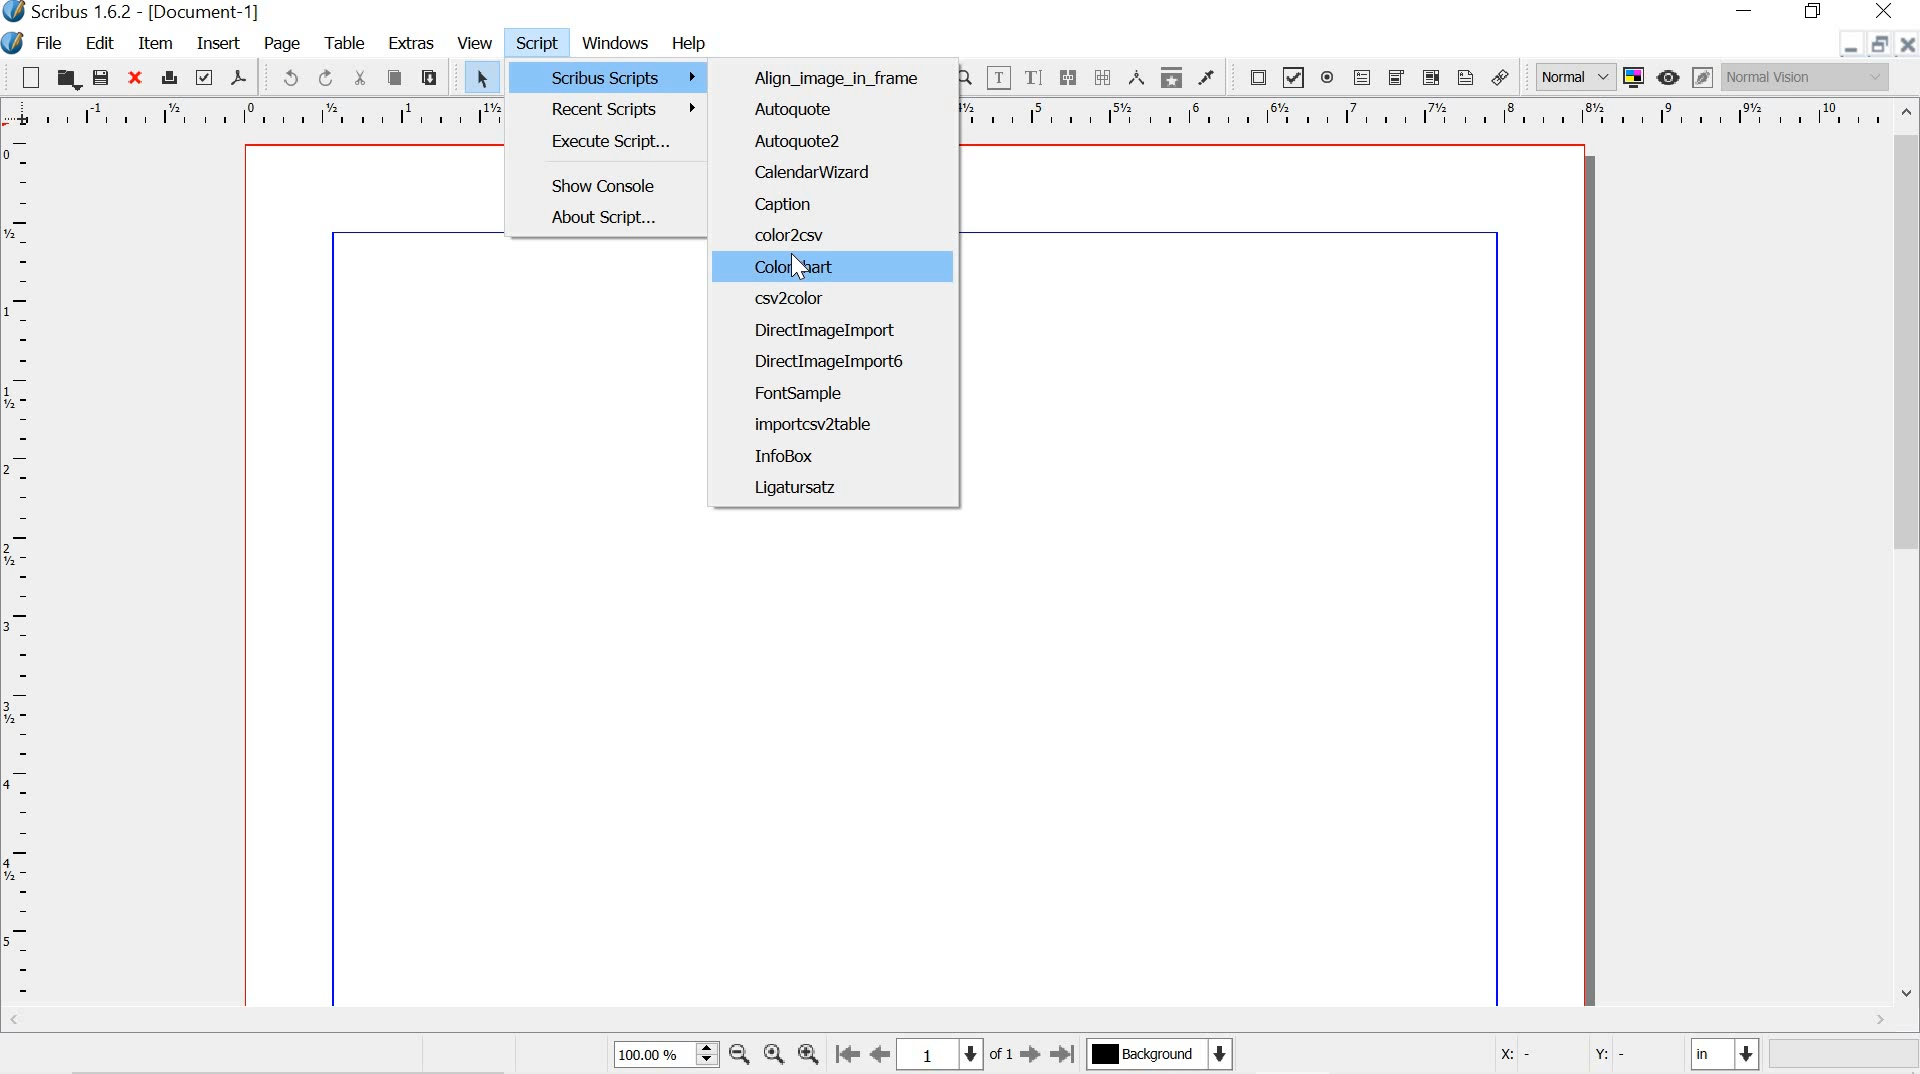 The image size is (1920, 1074). Describe the element at coordinates (614, 188) in the screenshot. I see `show console` at that location.